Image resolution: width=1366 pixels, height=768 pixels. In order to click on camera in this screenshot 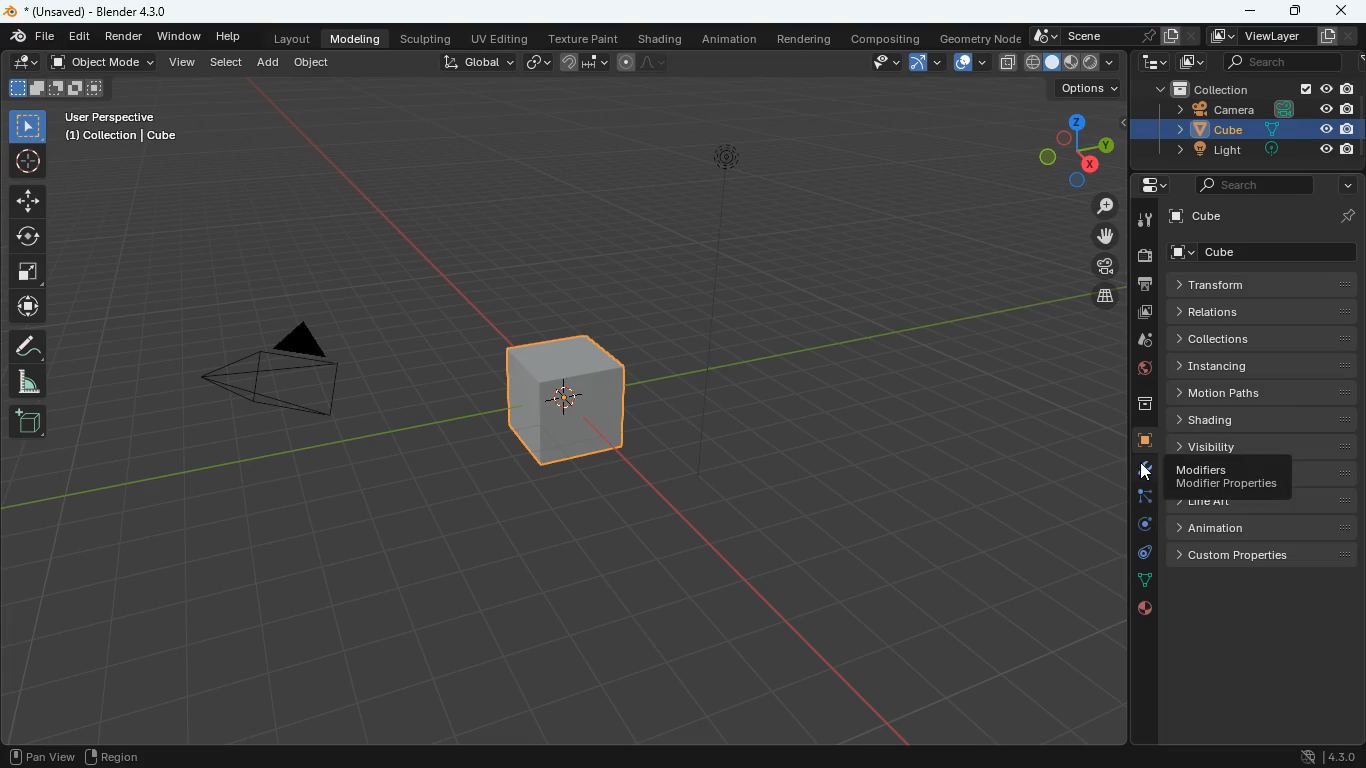, I will do `click(1200, 108)`.